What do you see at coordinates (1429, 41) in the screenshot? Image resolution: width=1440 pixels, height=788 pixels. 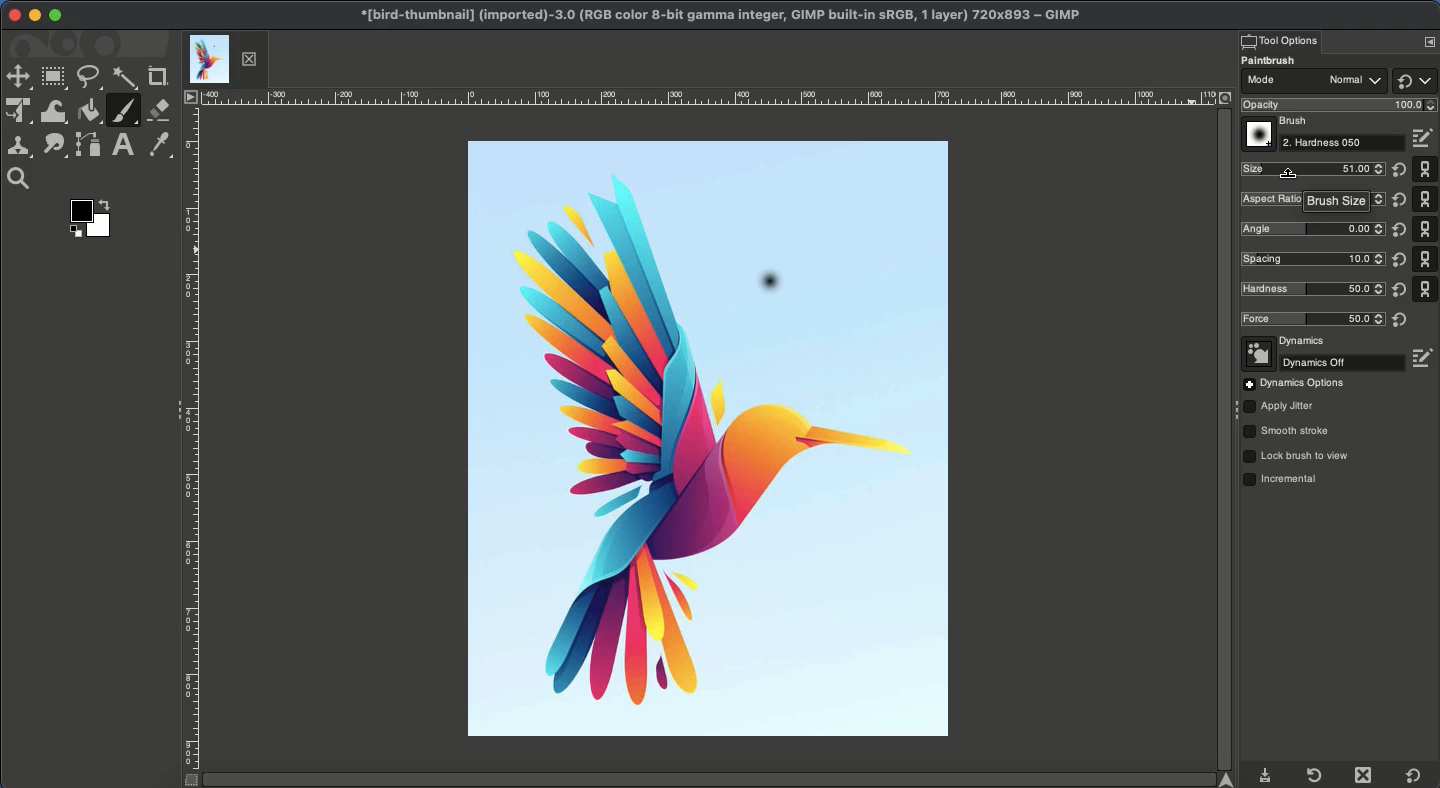 I see `Options` at bounding box center [1429, 41].